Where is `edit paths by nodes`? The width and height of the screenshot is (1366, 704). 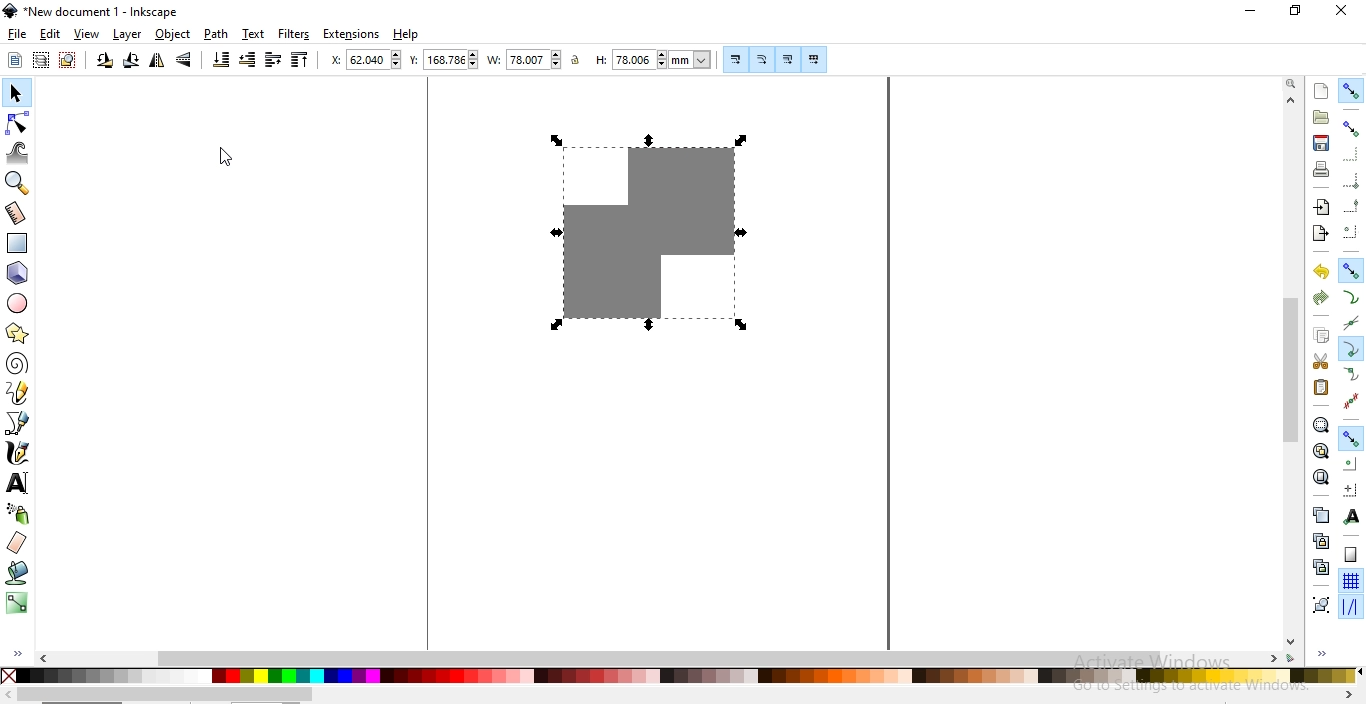 edit paths by nodes is located at coordinates (19, 123).